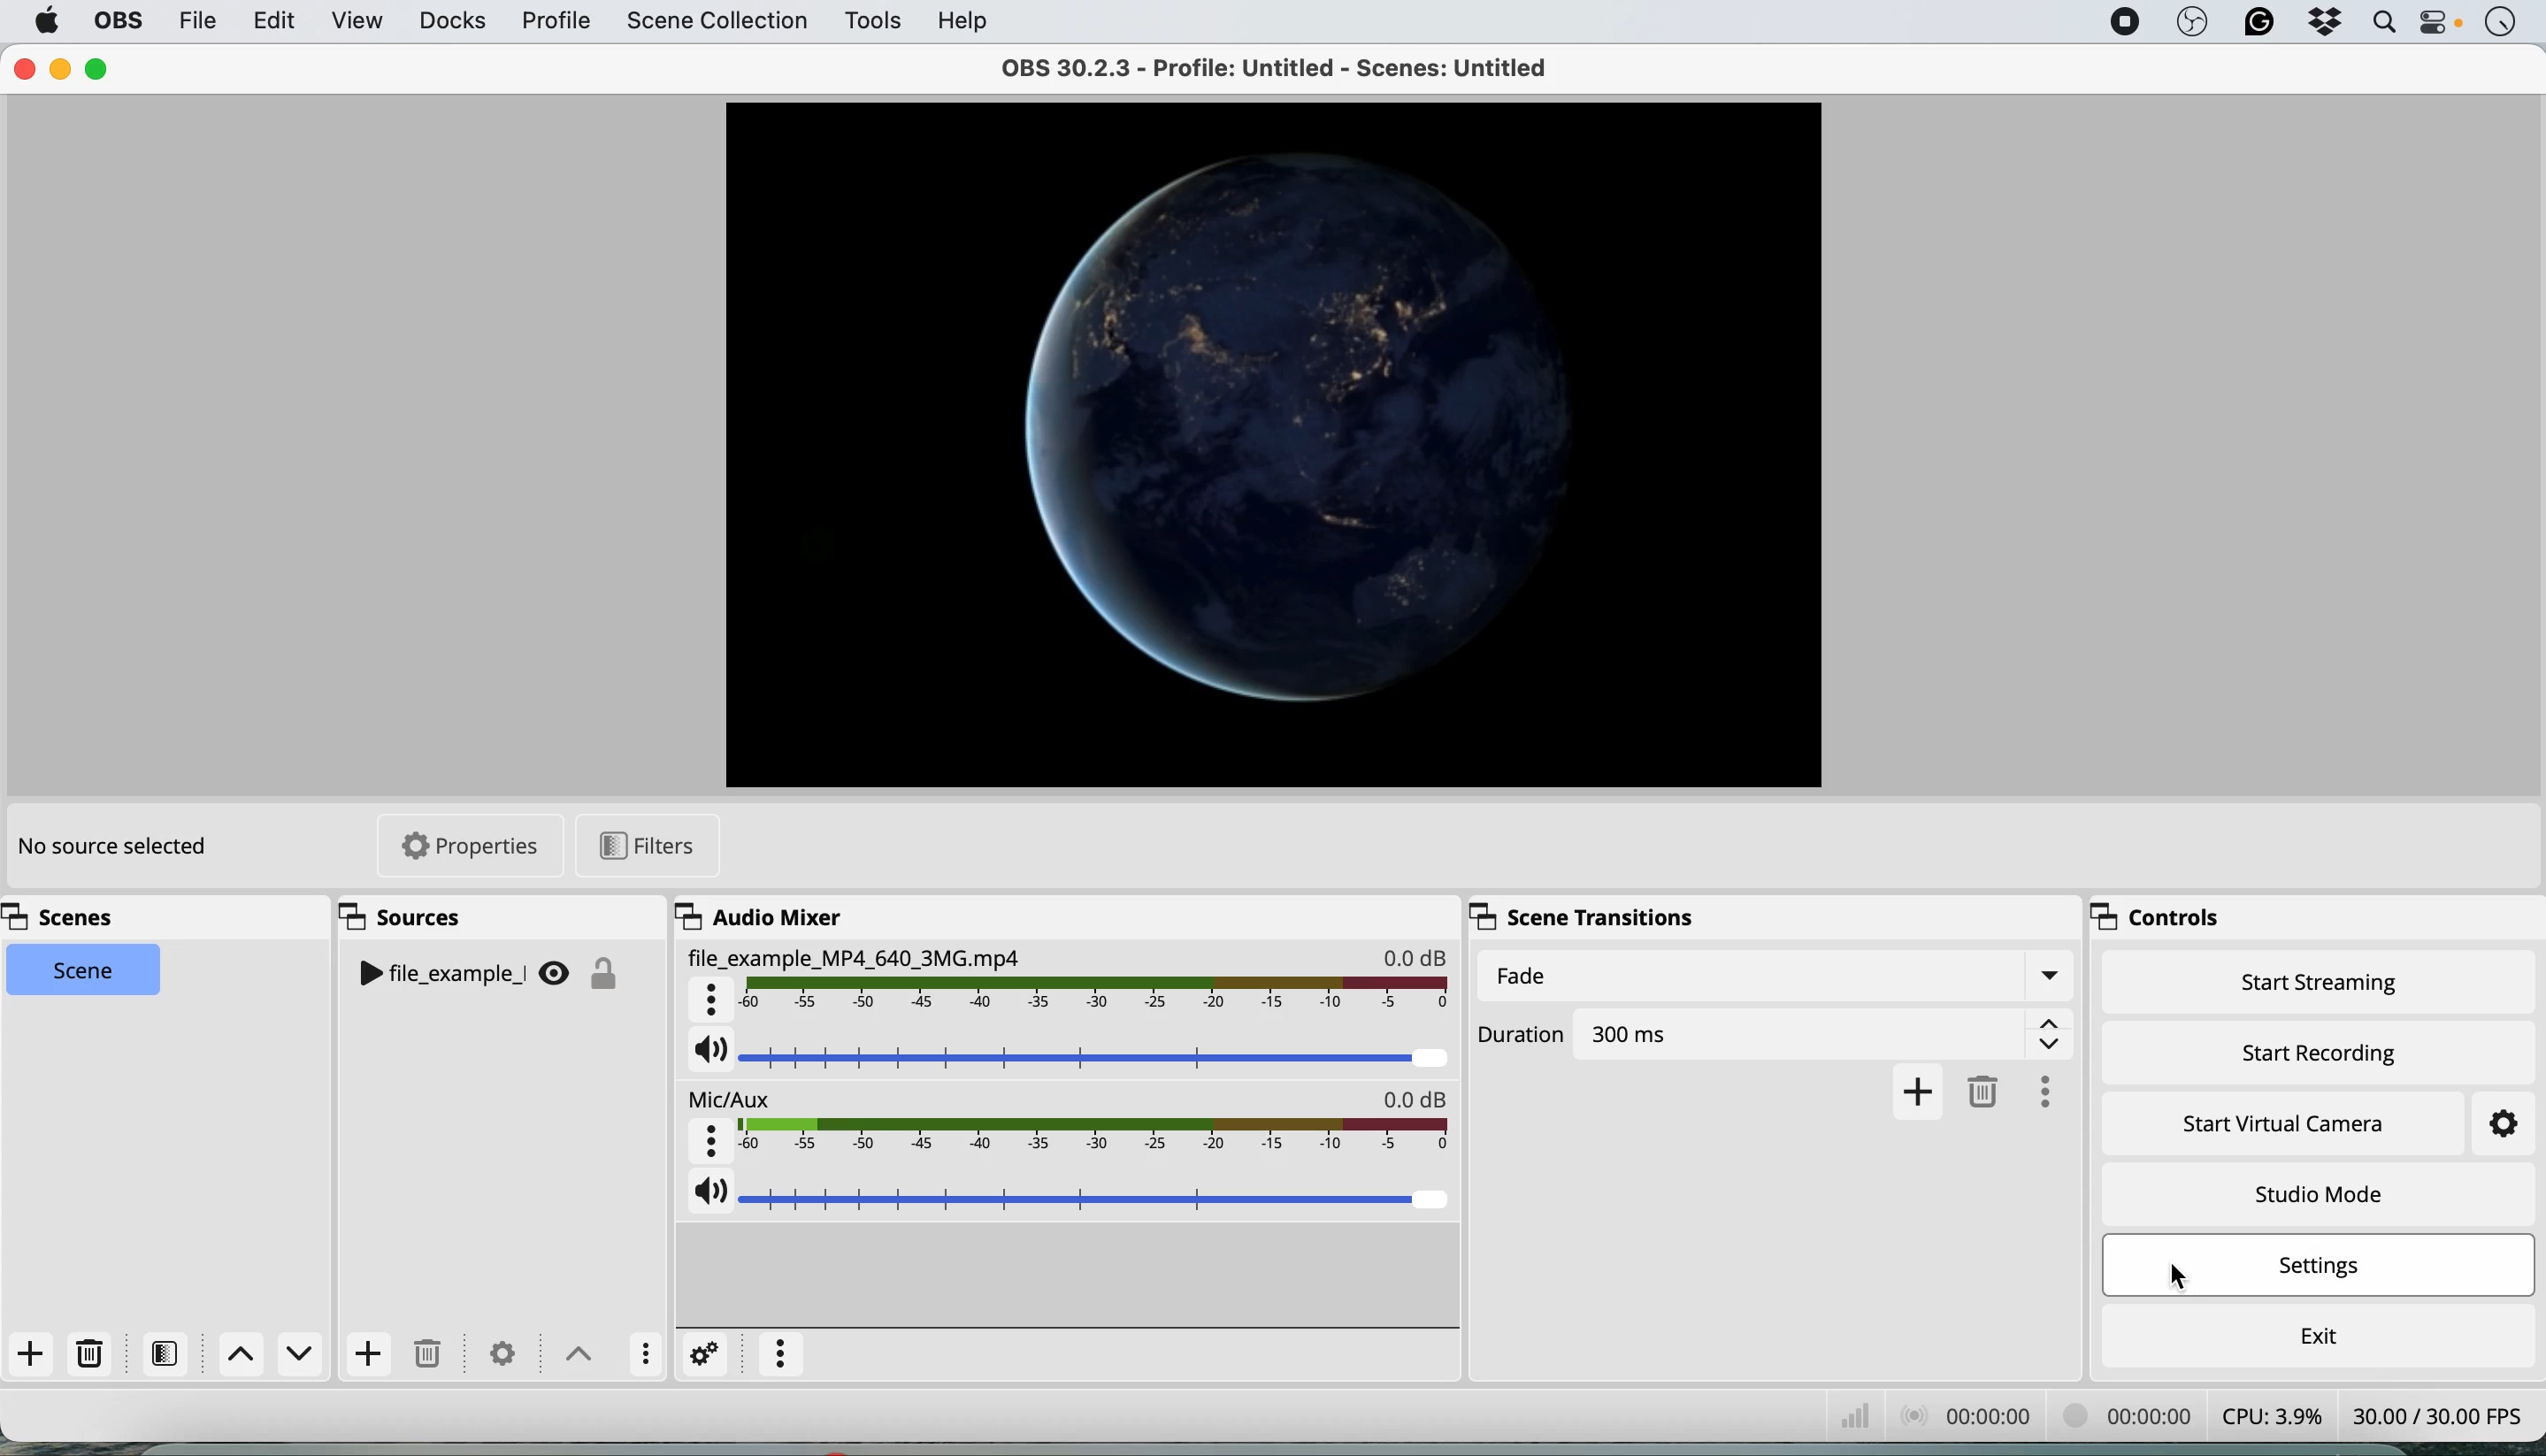 This screenshot has height=1456, width=2546. I want to click on help, so click(966, 20).